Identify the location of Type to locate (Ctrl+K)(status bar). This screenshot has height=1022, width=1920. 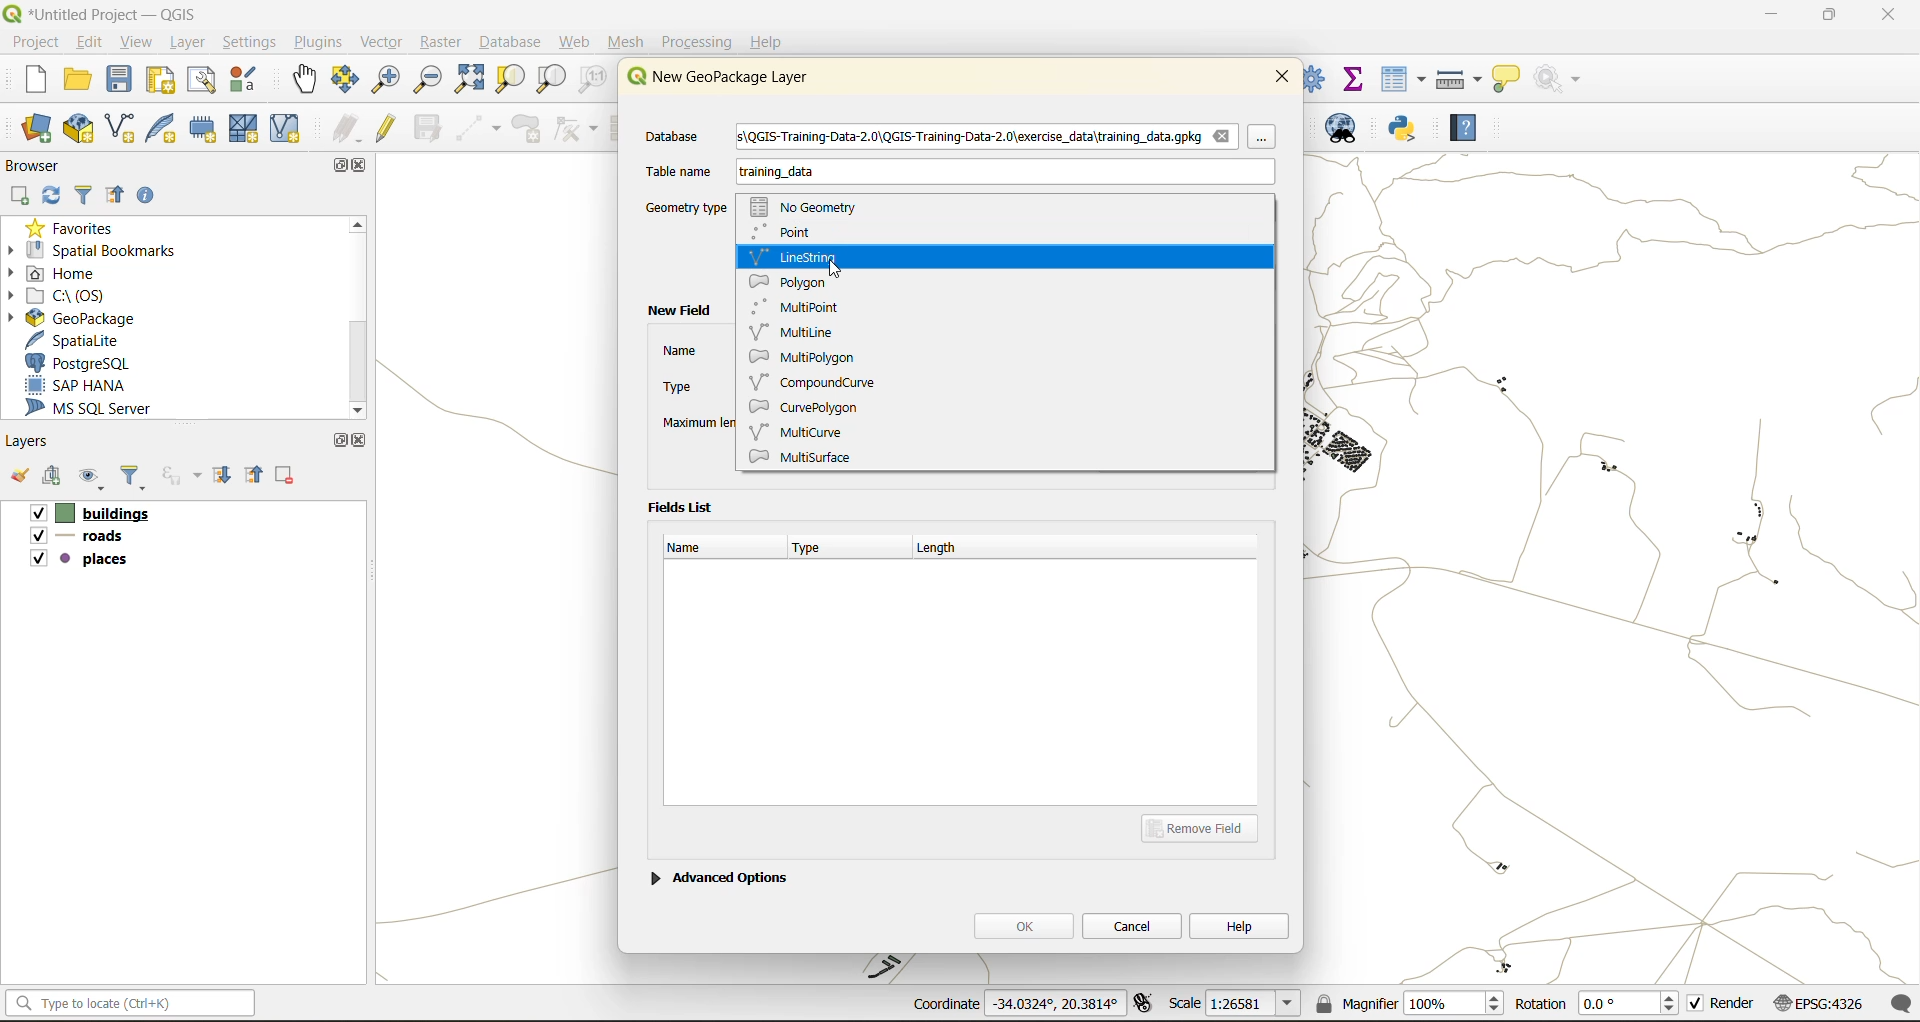
(131, 1007).